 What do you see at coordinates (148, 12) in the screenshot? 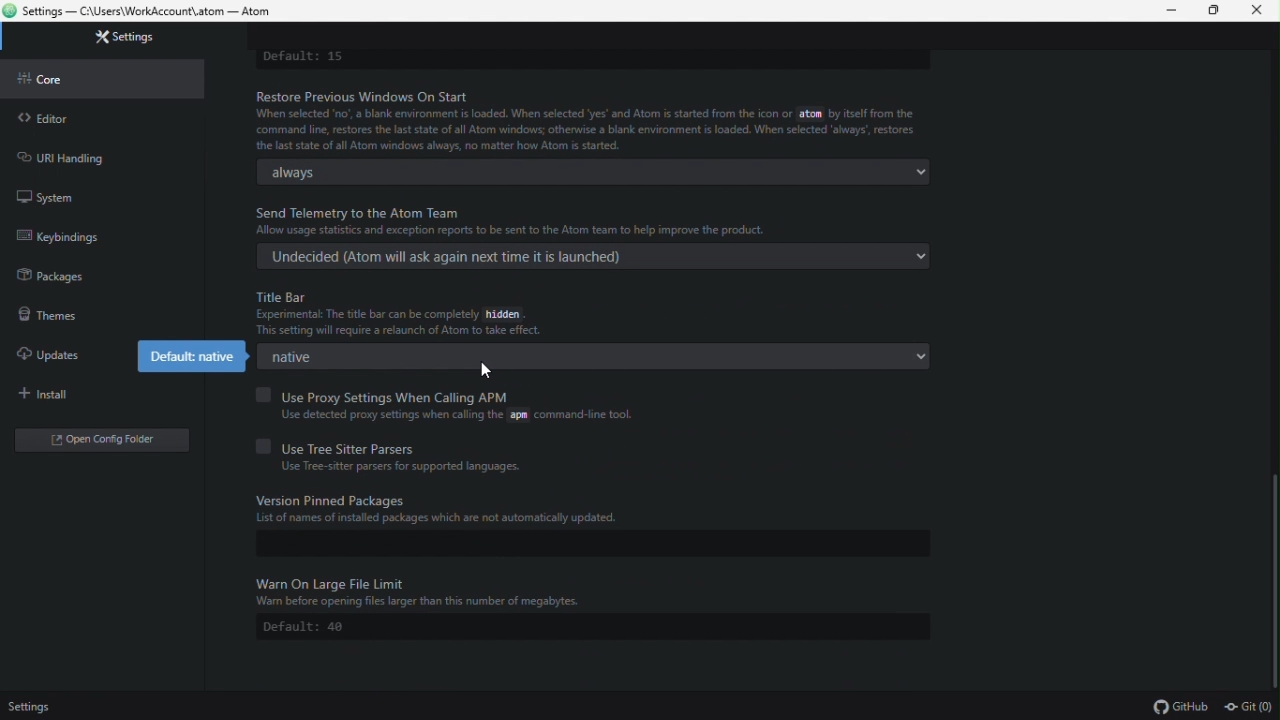
I see `Settings — C:\Users\WorkAccount\.atom — Atom` at bounding box center [148, 12].